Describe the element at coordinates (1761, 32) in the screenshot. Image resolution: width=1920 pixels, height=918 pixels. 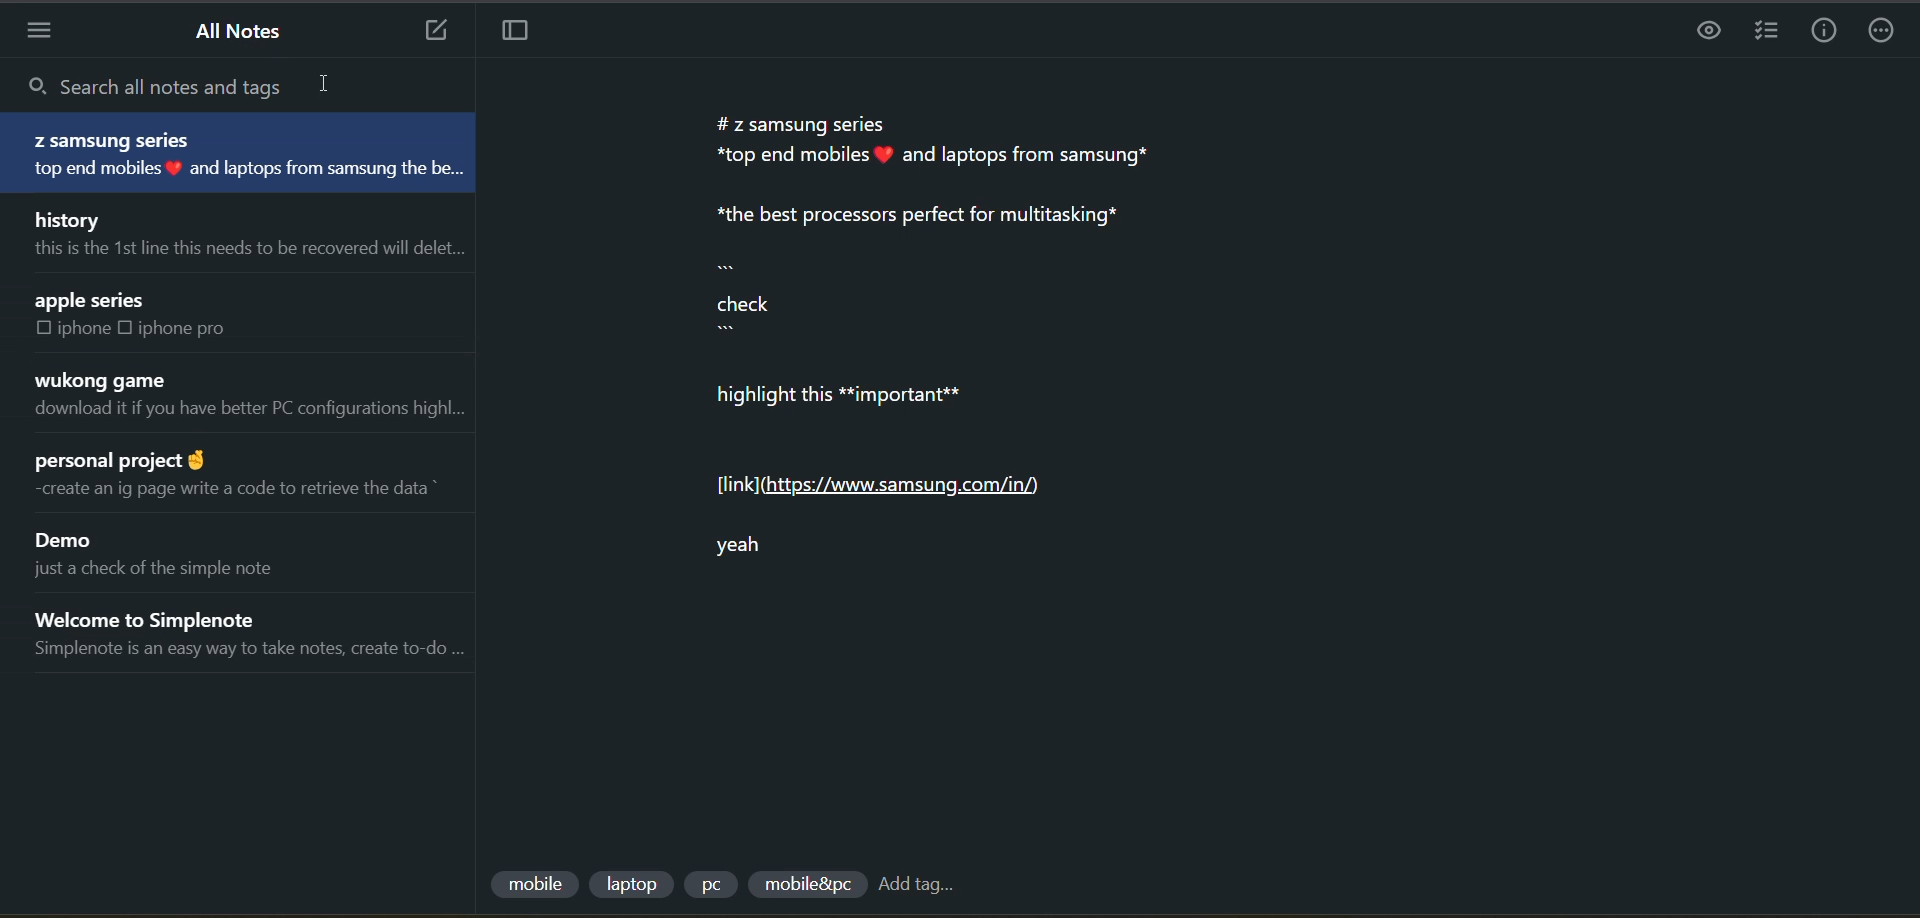
I see `insert checklist` at that location.